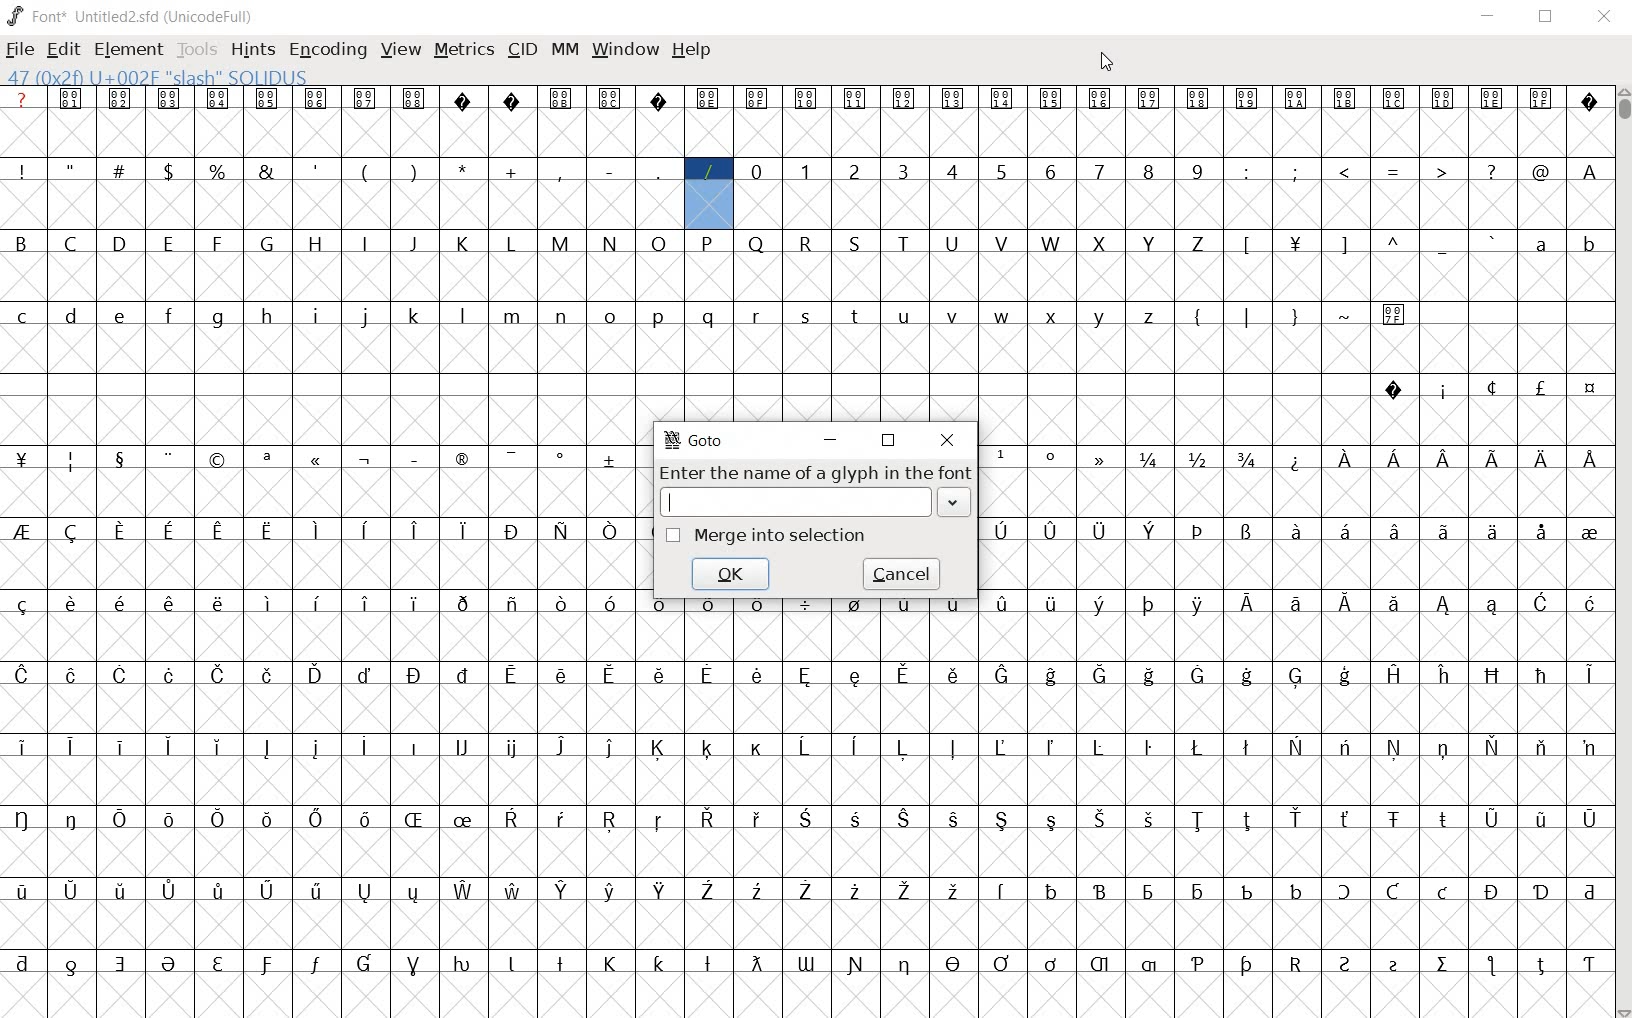 The image size is (1632, 1018). What do you see at coordinates (1541, 172) in the screenshot?
I see `glyph` at bounding box center [1541, 172].